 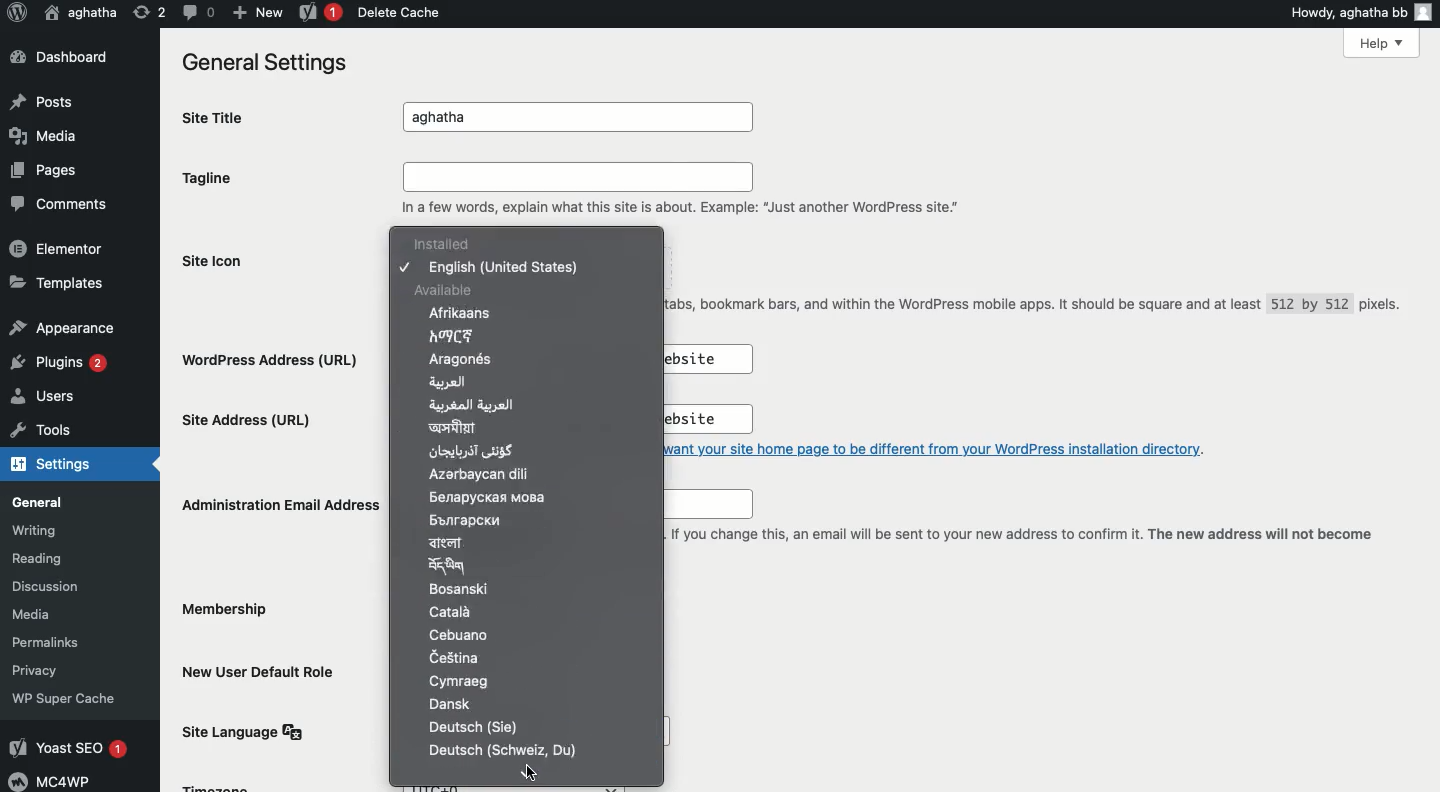 I want to click on Templates, so click(x=53, y=282).